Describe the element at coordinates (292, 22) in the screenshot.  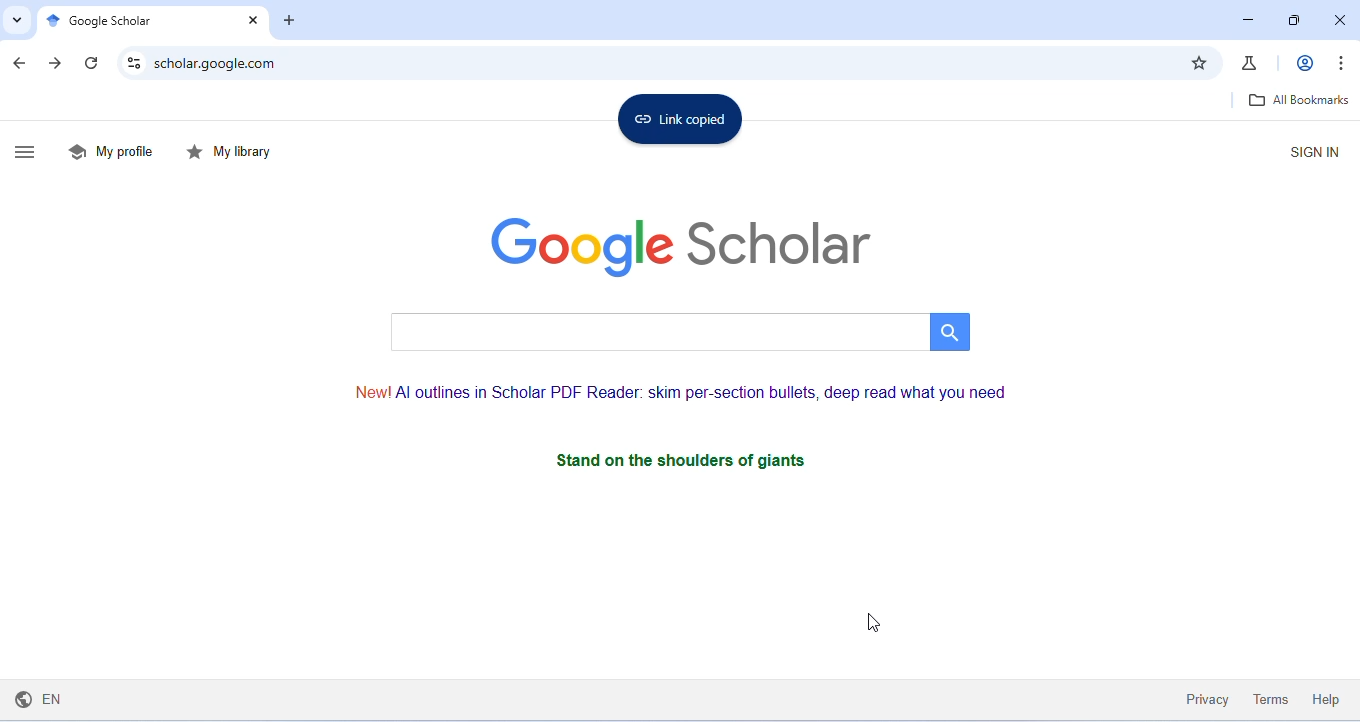
I see `add tab` at that location.